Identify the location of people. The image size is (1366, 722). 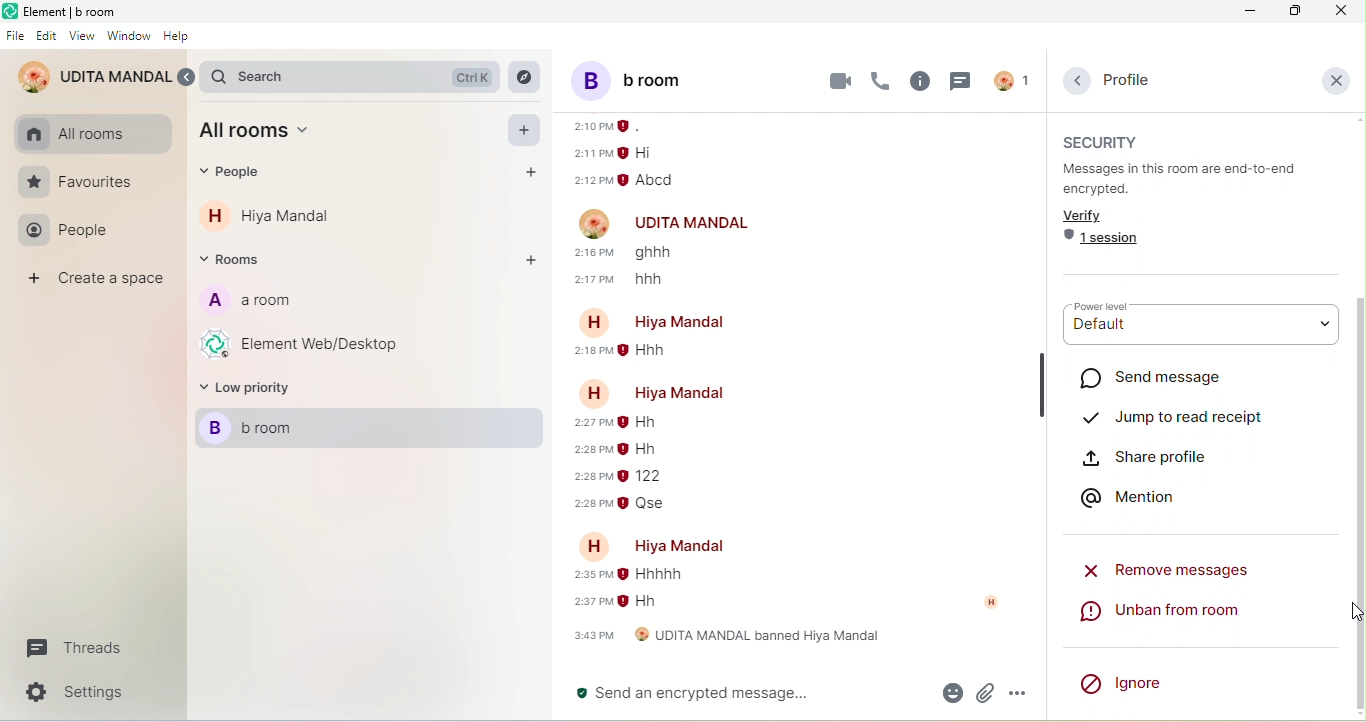
(70, 233).